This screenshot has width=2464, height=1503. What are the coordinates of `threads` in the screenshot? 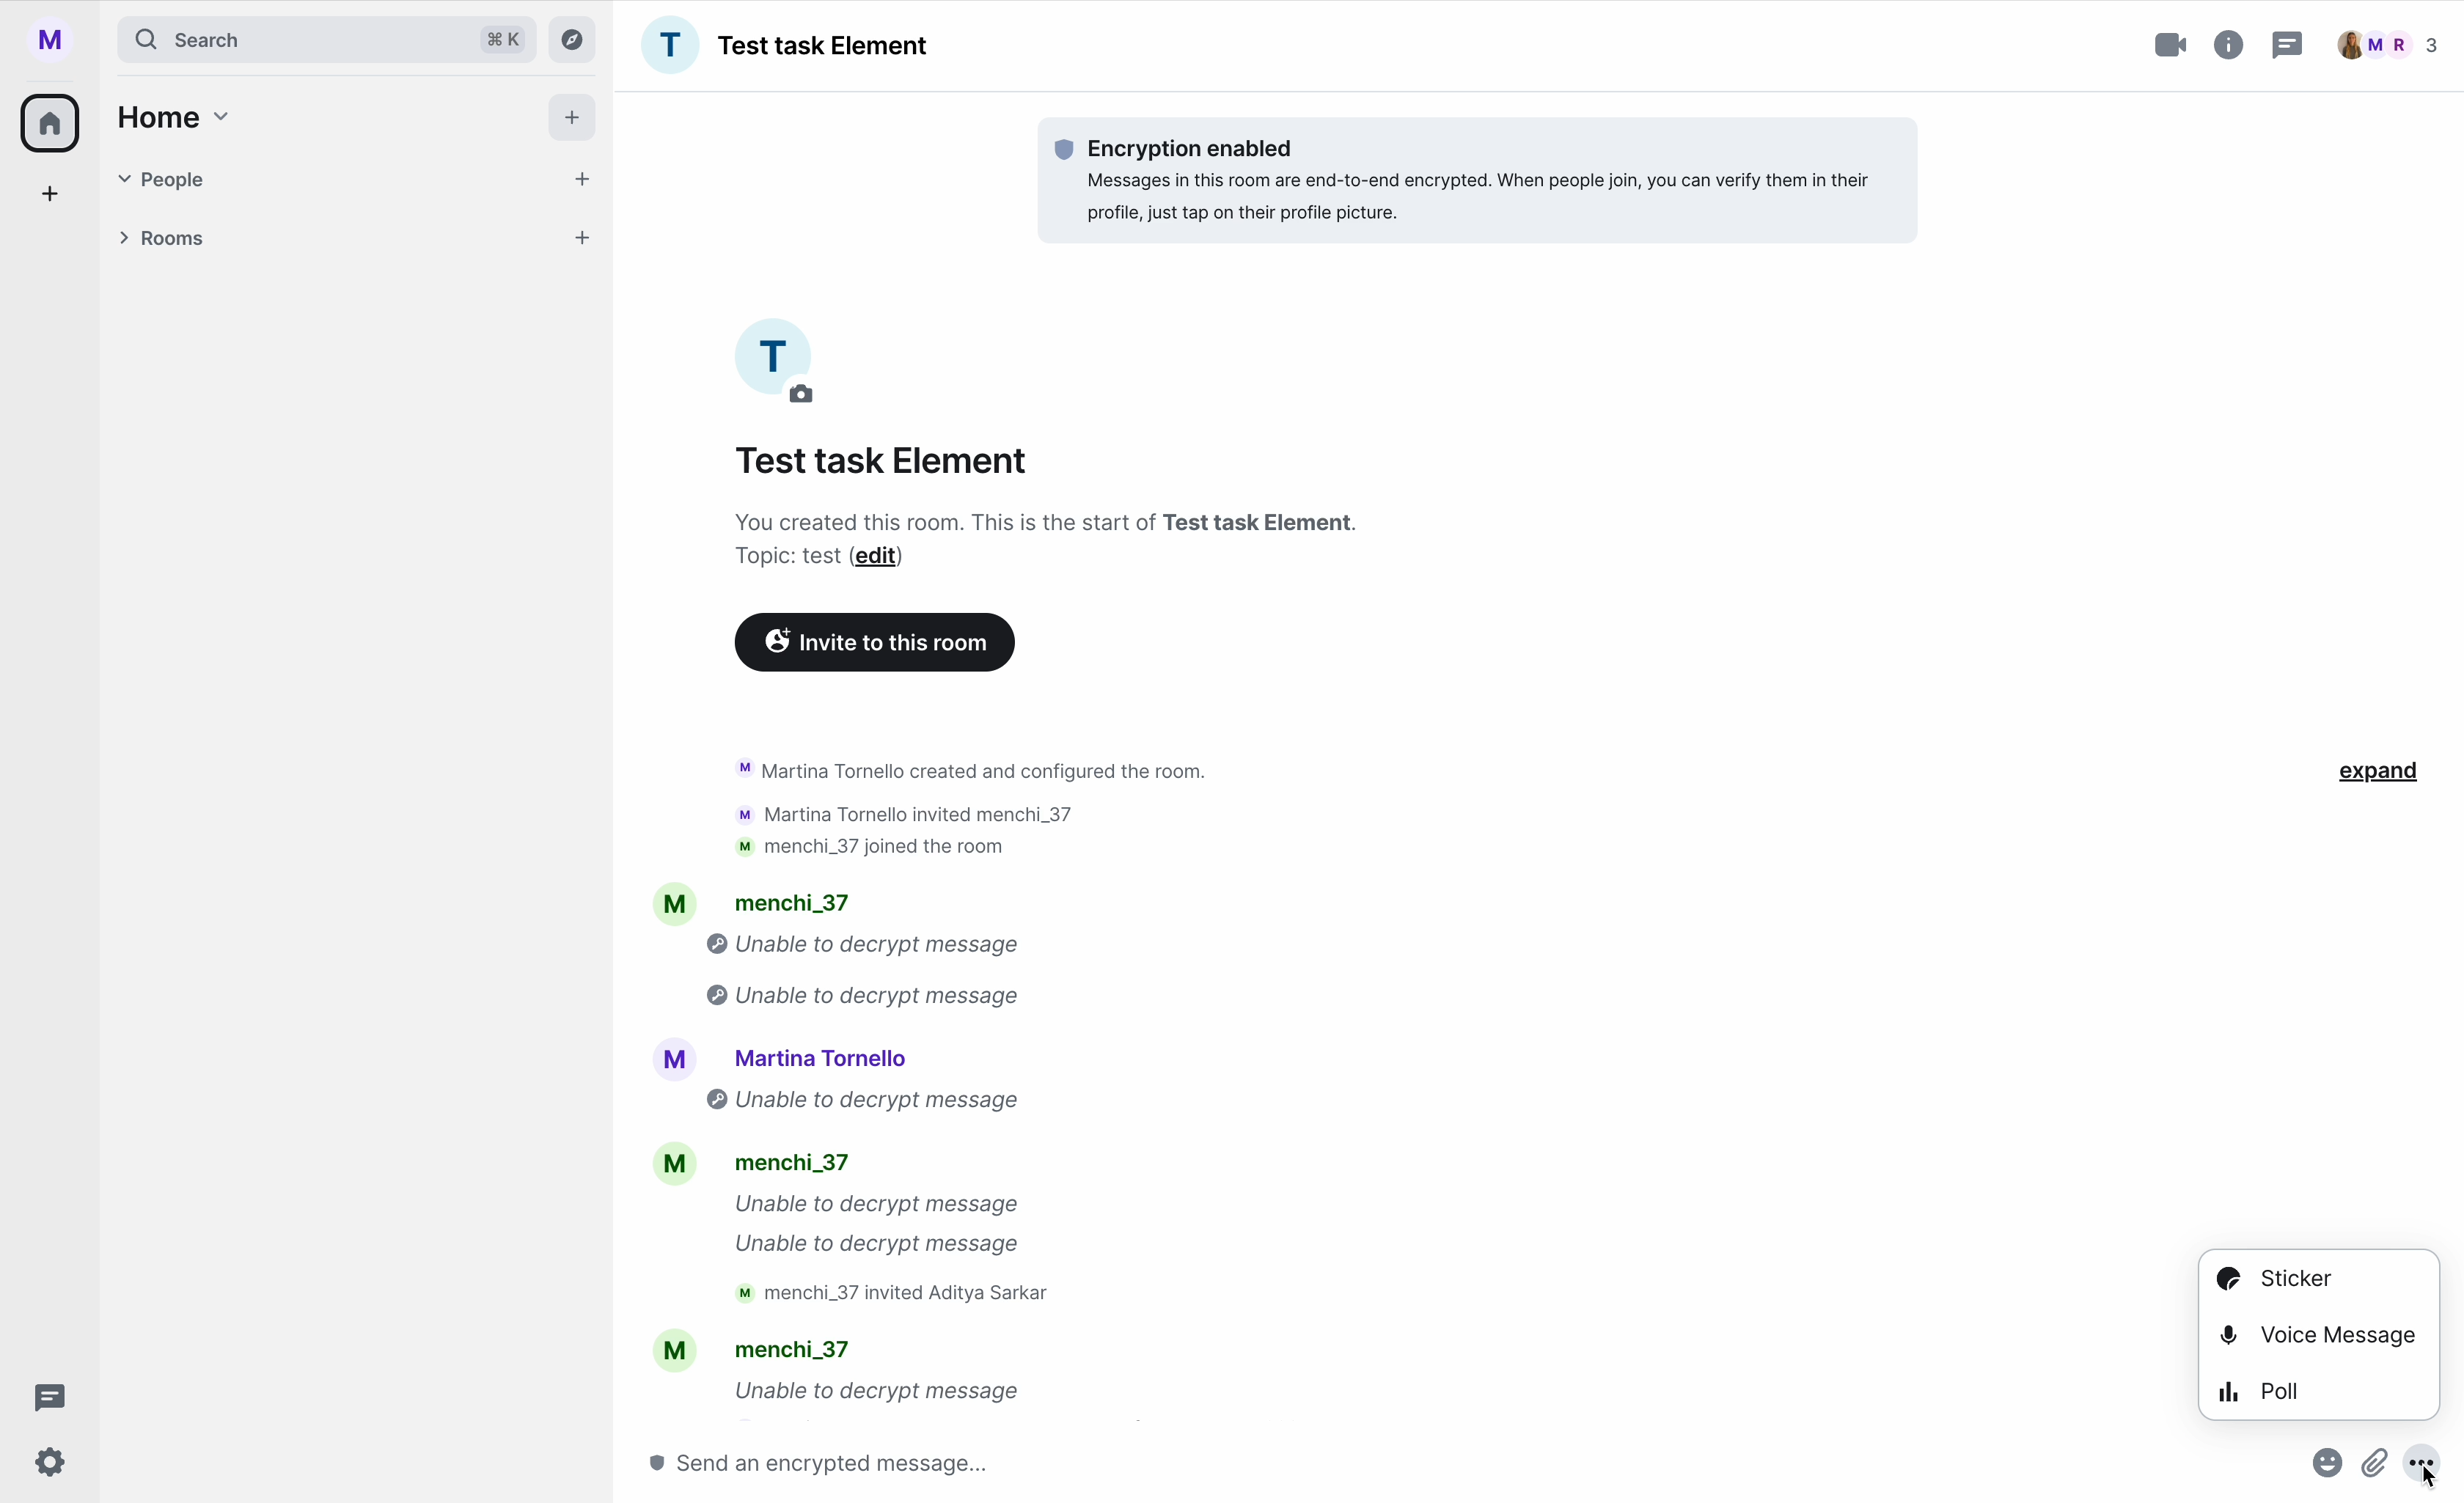 It's located at (2285, 48).